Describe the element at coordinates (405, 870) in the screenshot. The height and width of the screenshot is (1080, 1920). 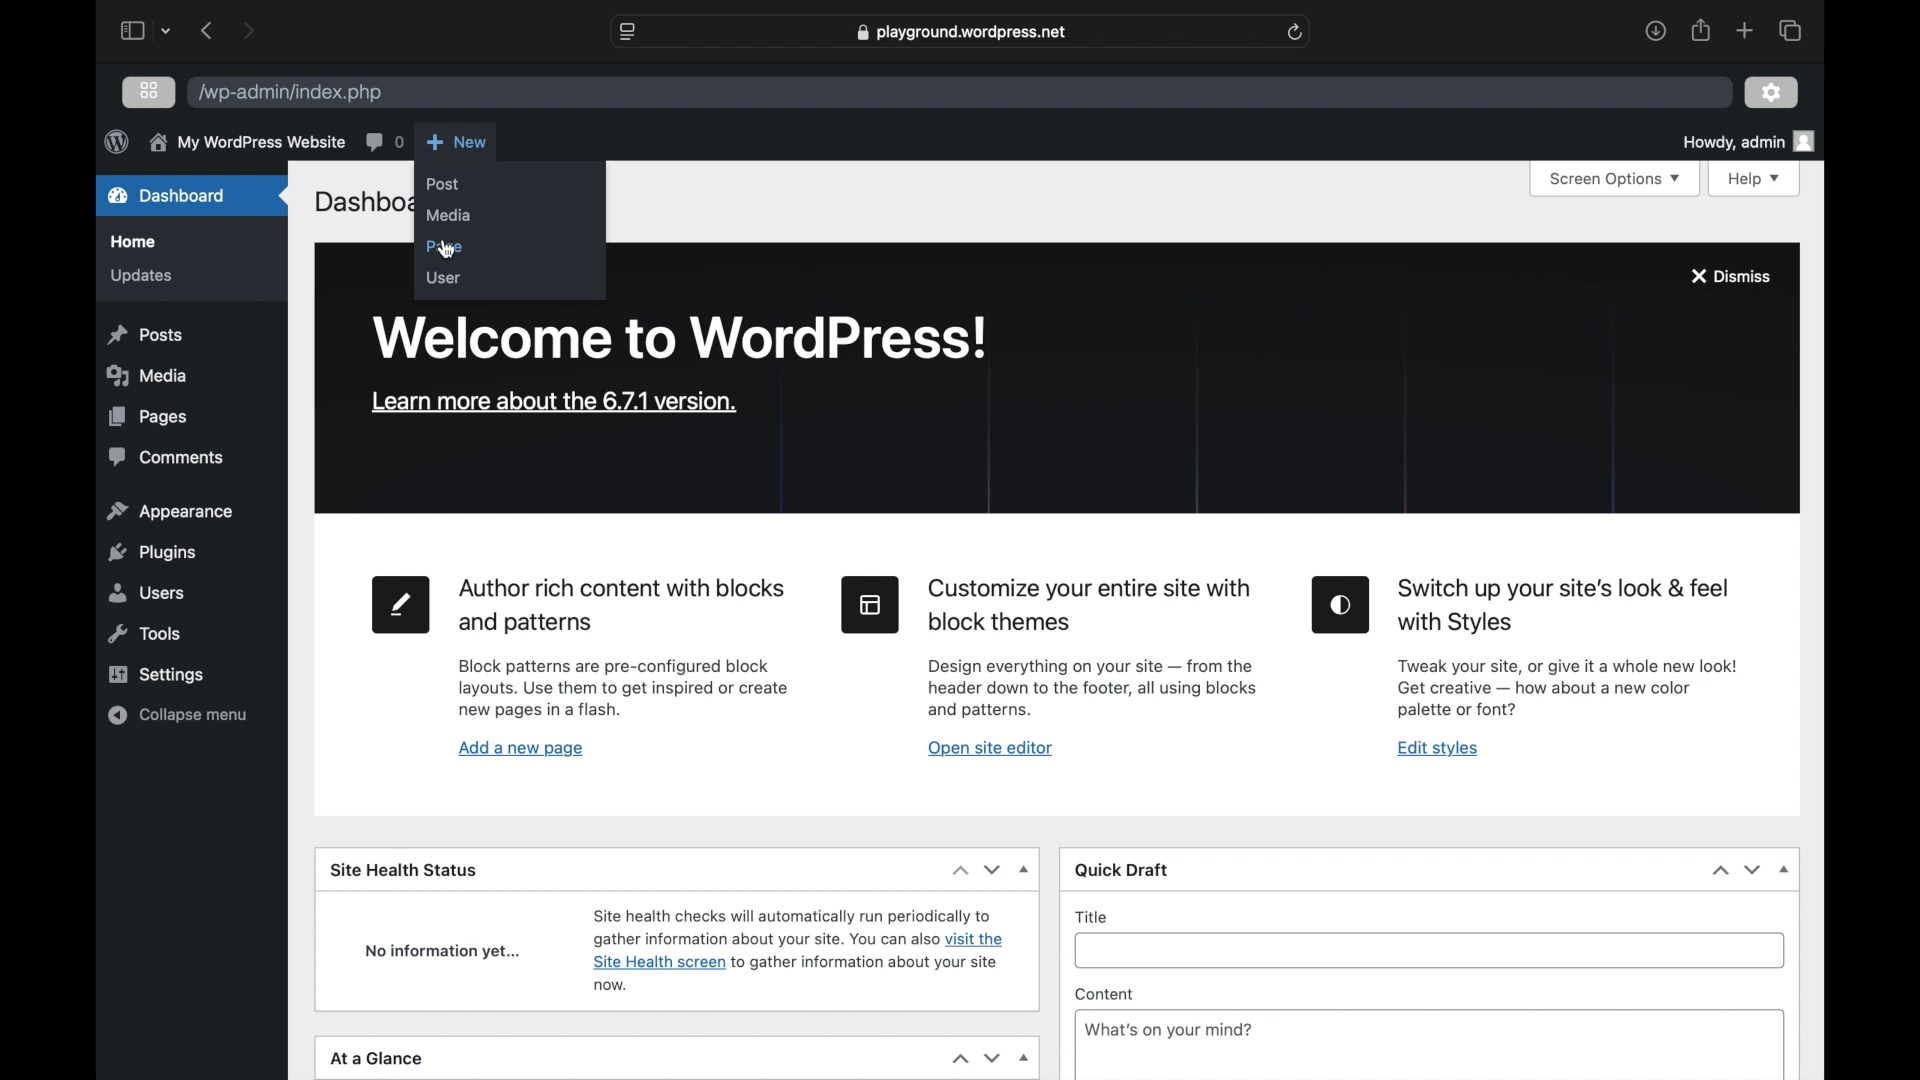
I see `site health status` at that location.